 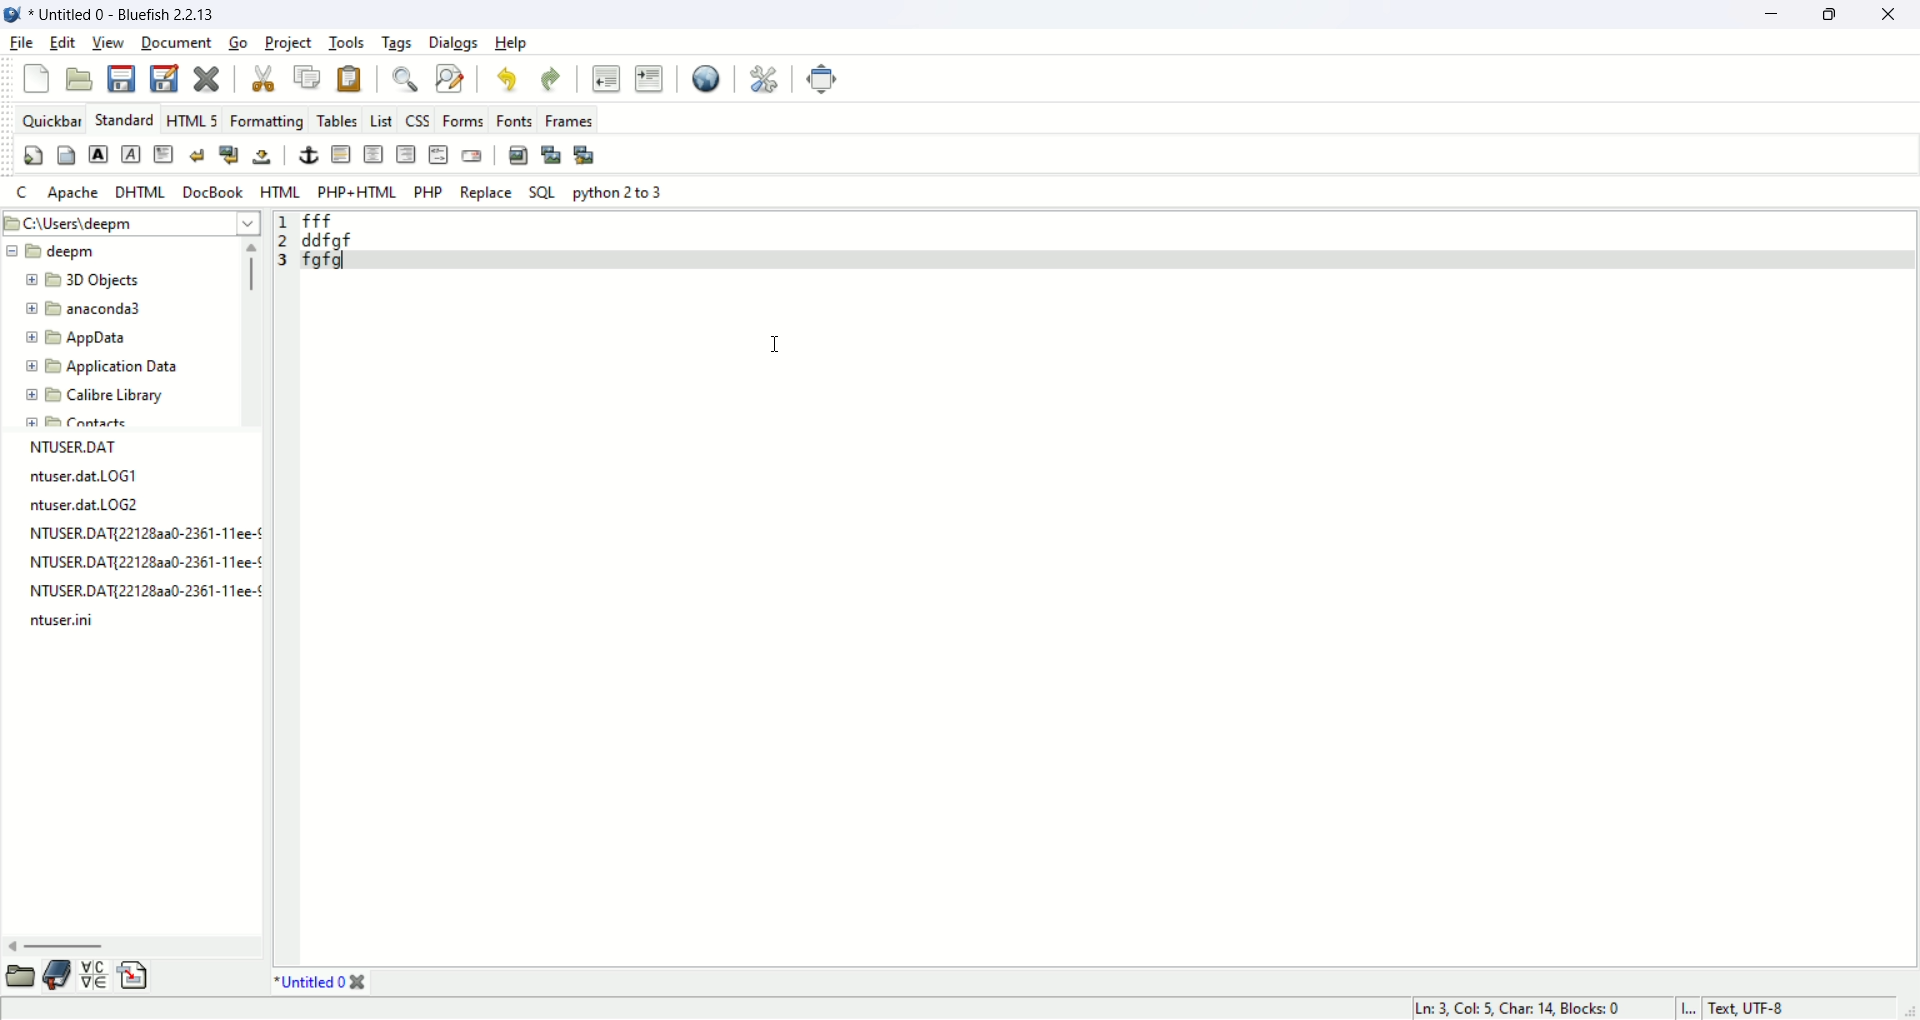 What do you see at coordinates (650, 76) in the screenshot?
I see `indent` at bounding box center [650, 76].